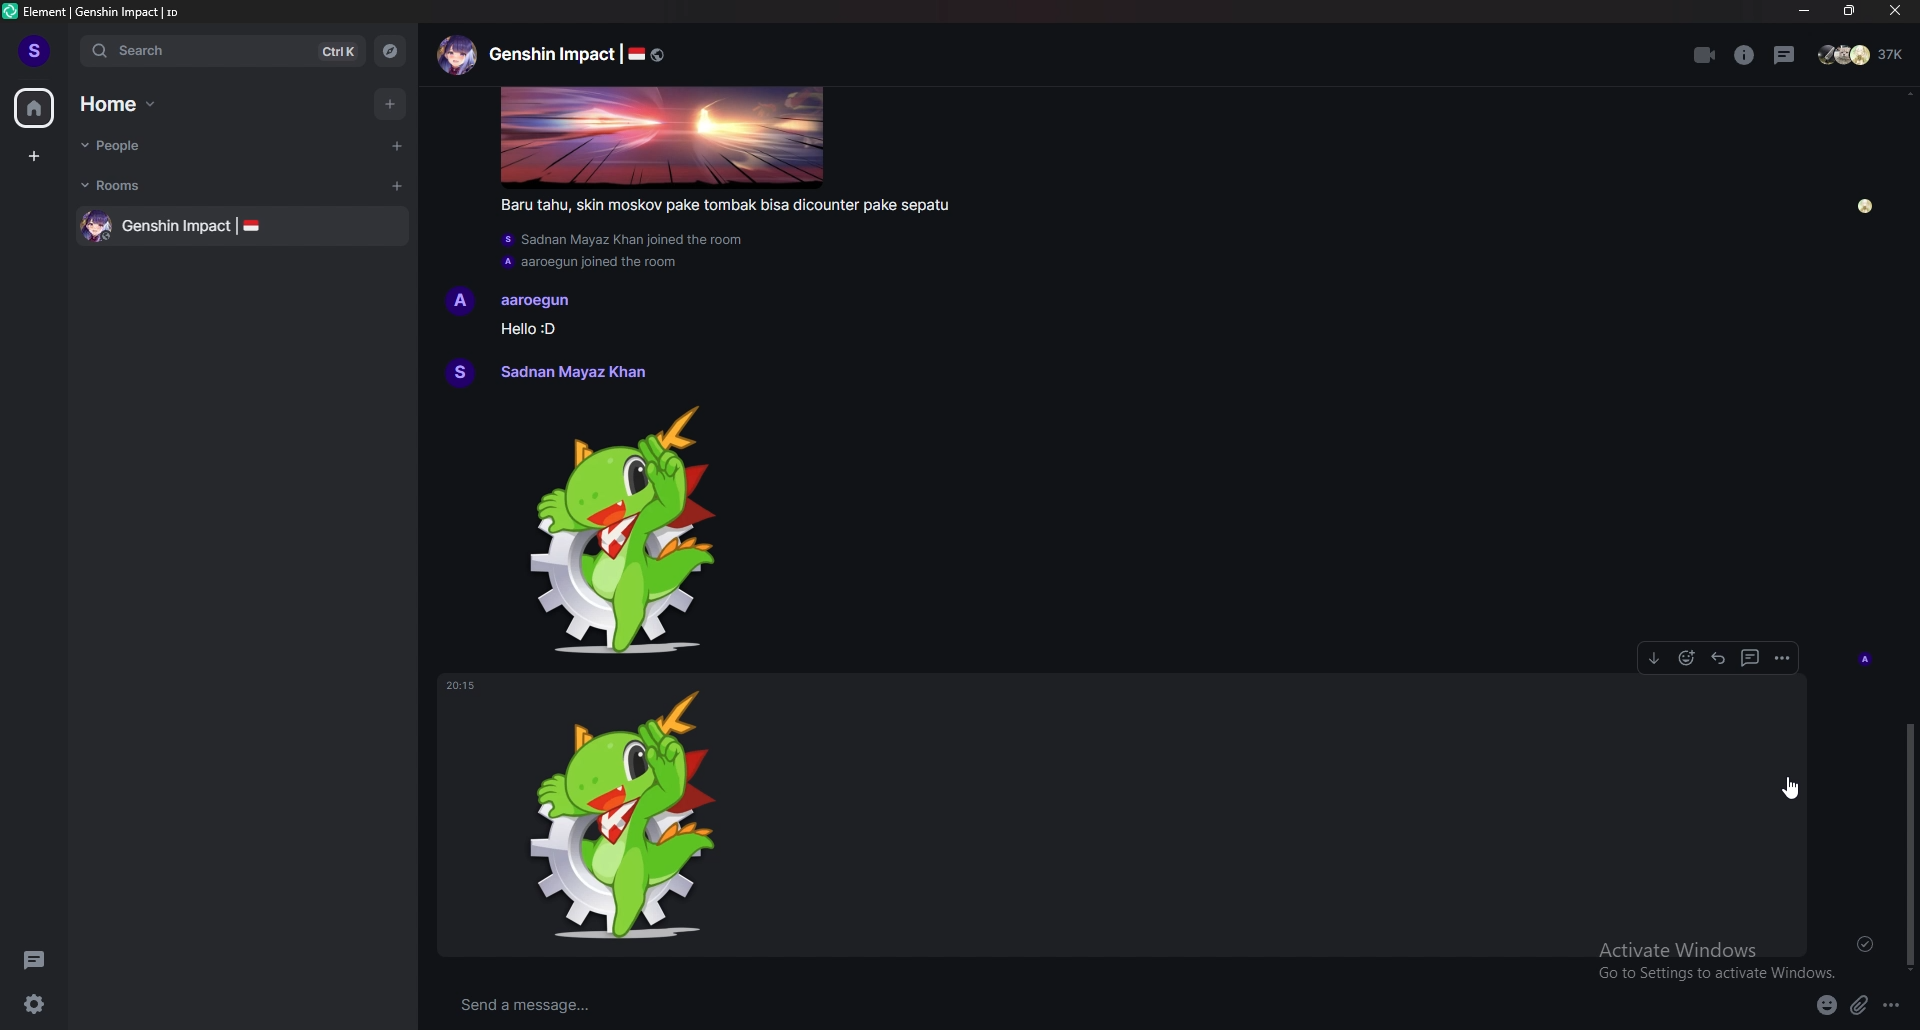 This screenshot has width=1920, height=1030. Describe the element at coordinates (129, 104) in the screenshot. I see `home` at that location.